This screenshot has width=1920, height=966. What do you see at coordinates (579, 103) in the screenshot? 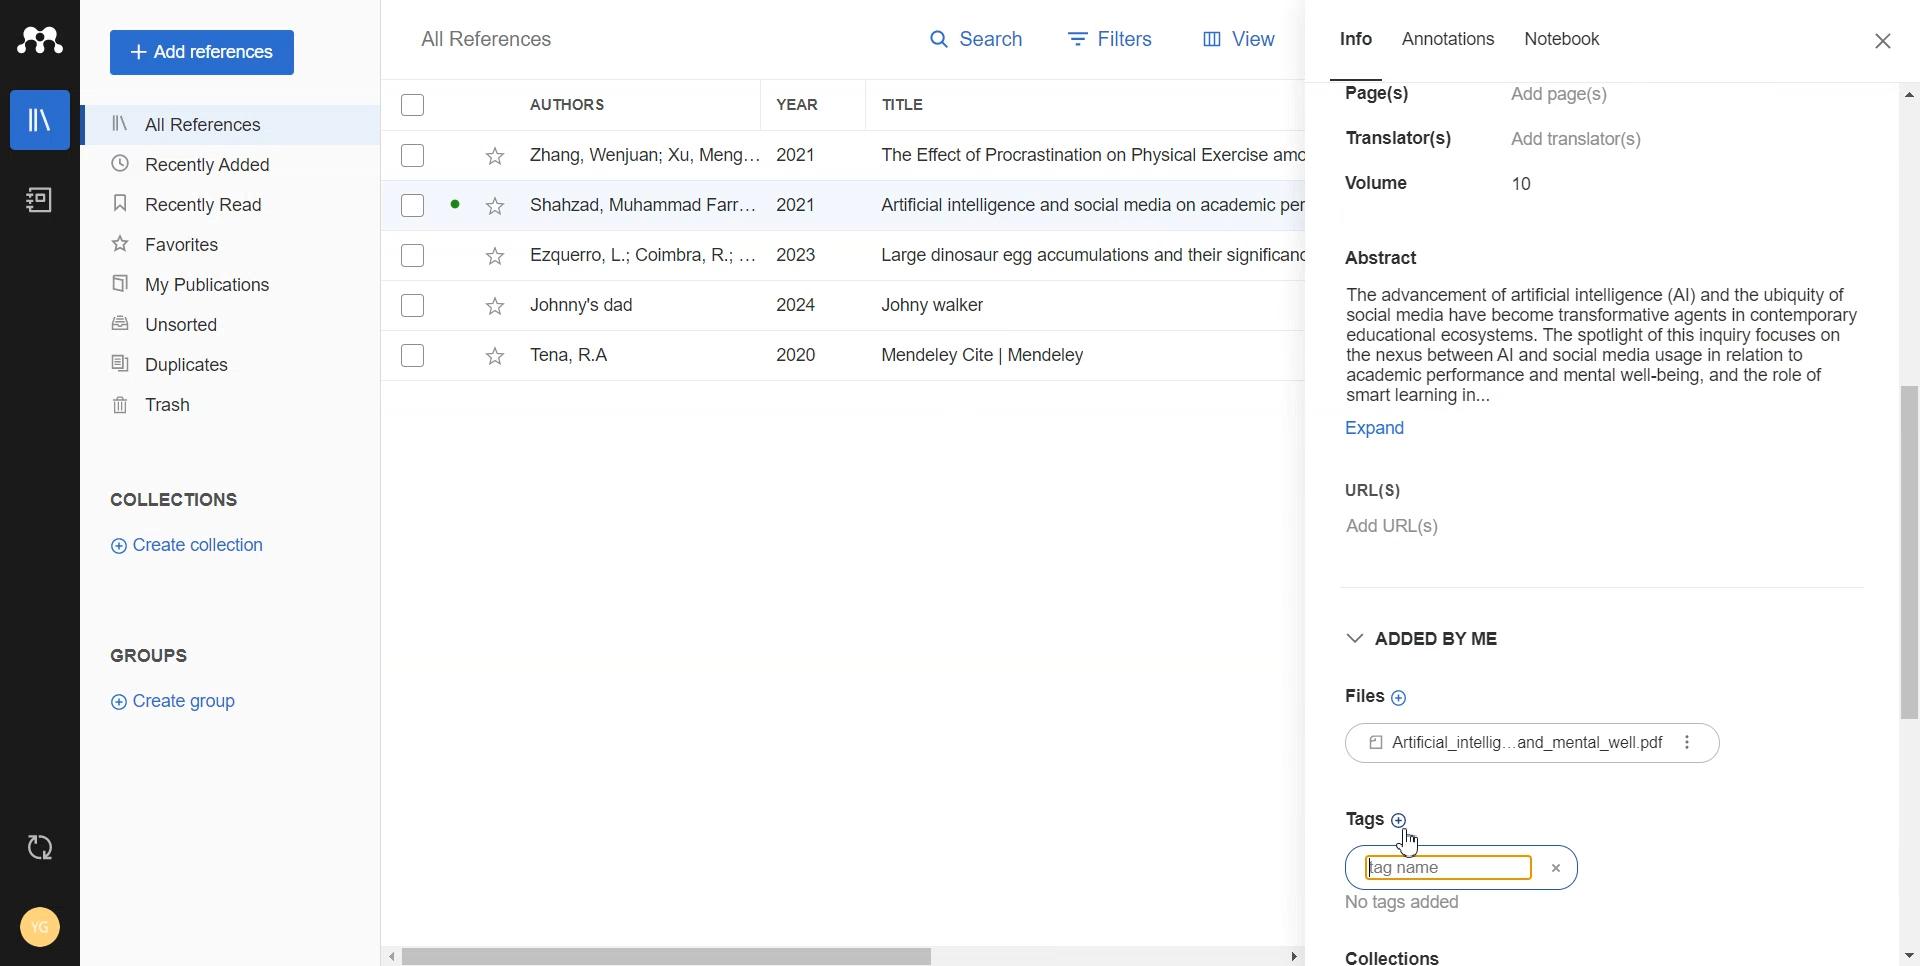
I see `Authors` at bounding box center [579, 103].